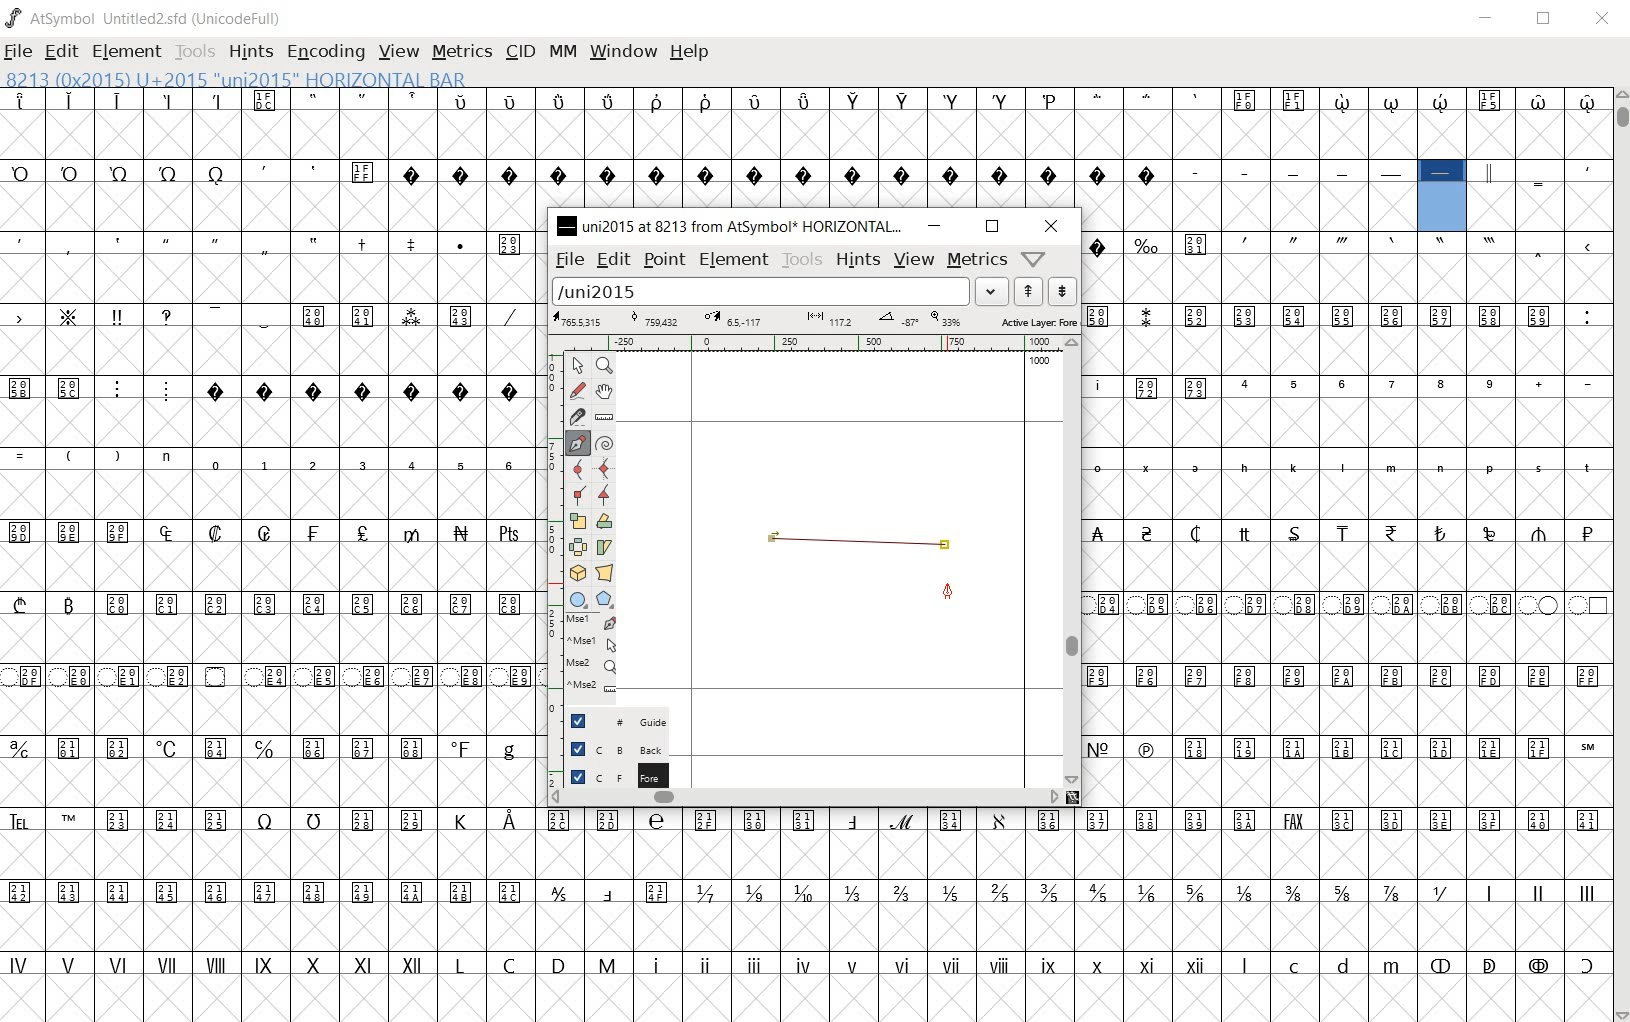 This screenshot has height=1022, width=1630. Describe the element at coordinates (1442, 198) in the screenshot. I see `8213 (0x2015) U+2015 "uni2015" HORIZONTAL BAR` at that location.